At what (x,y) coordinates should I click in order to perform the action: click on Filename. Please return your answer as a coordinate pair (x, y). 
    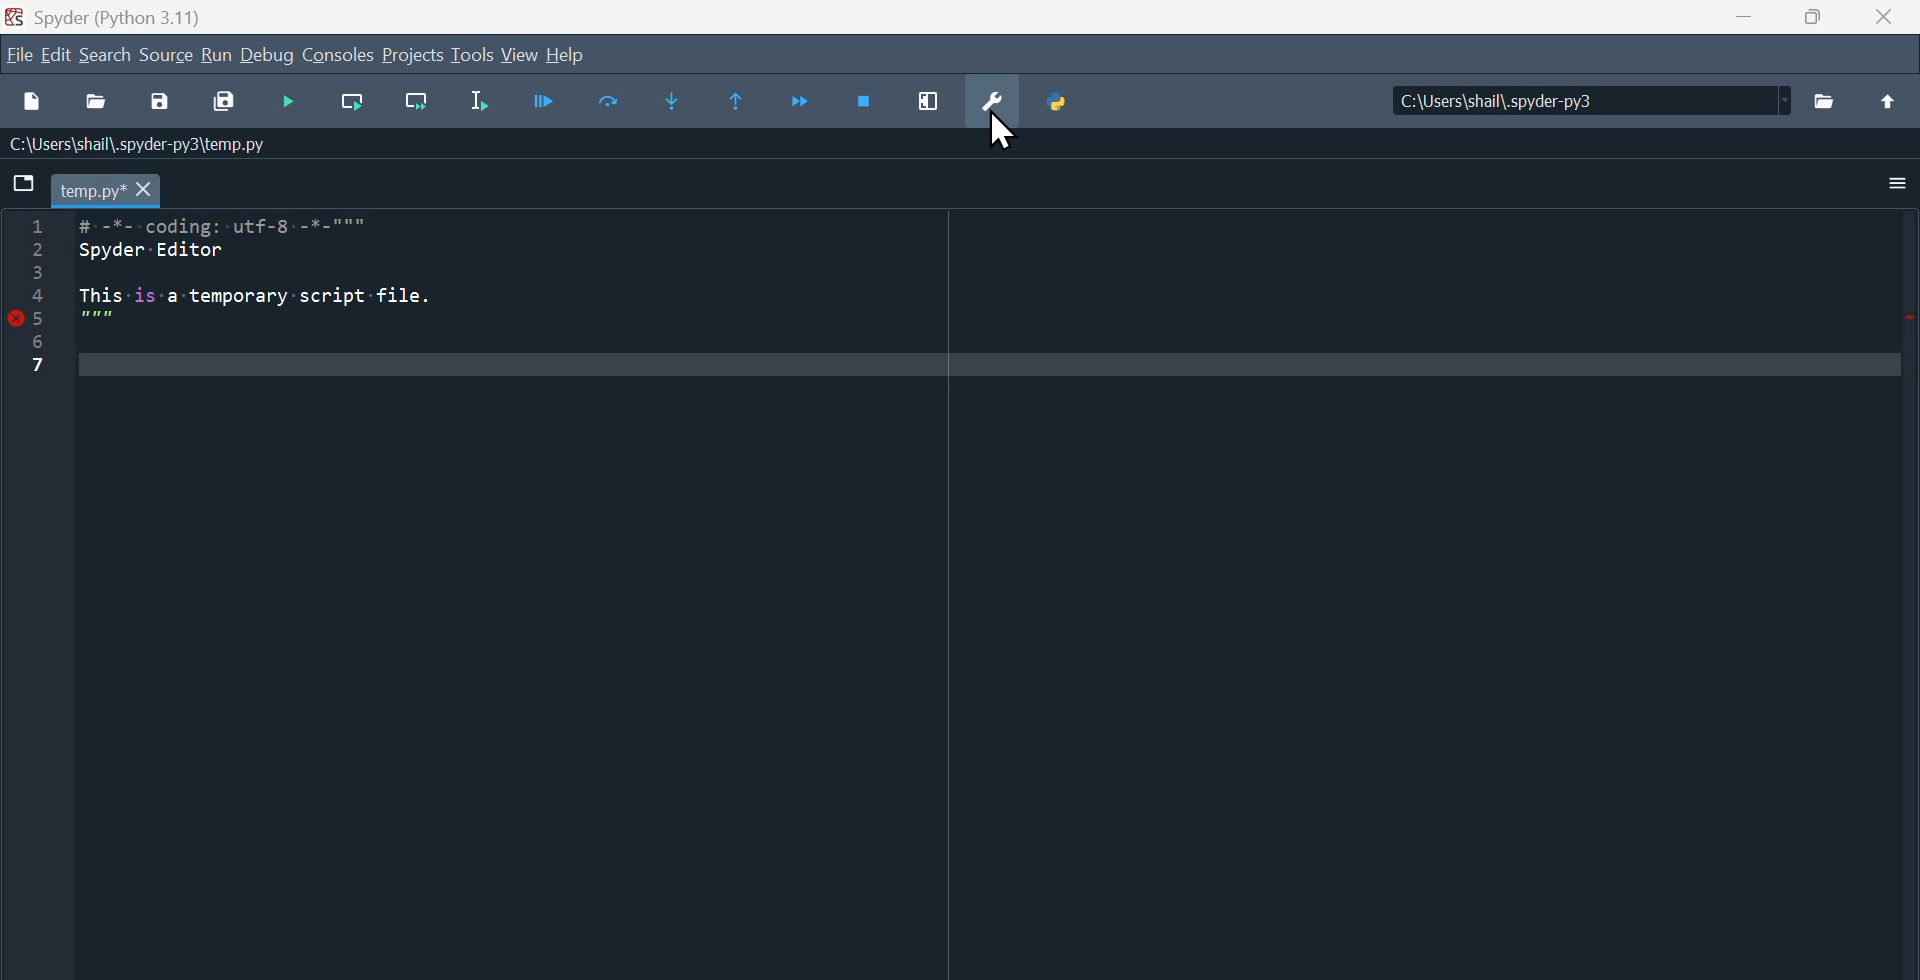
    Looking at the image, I should click on (91, 192).